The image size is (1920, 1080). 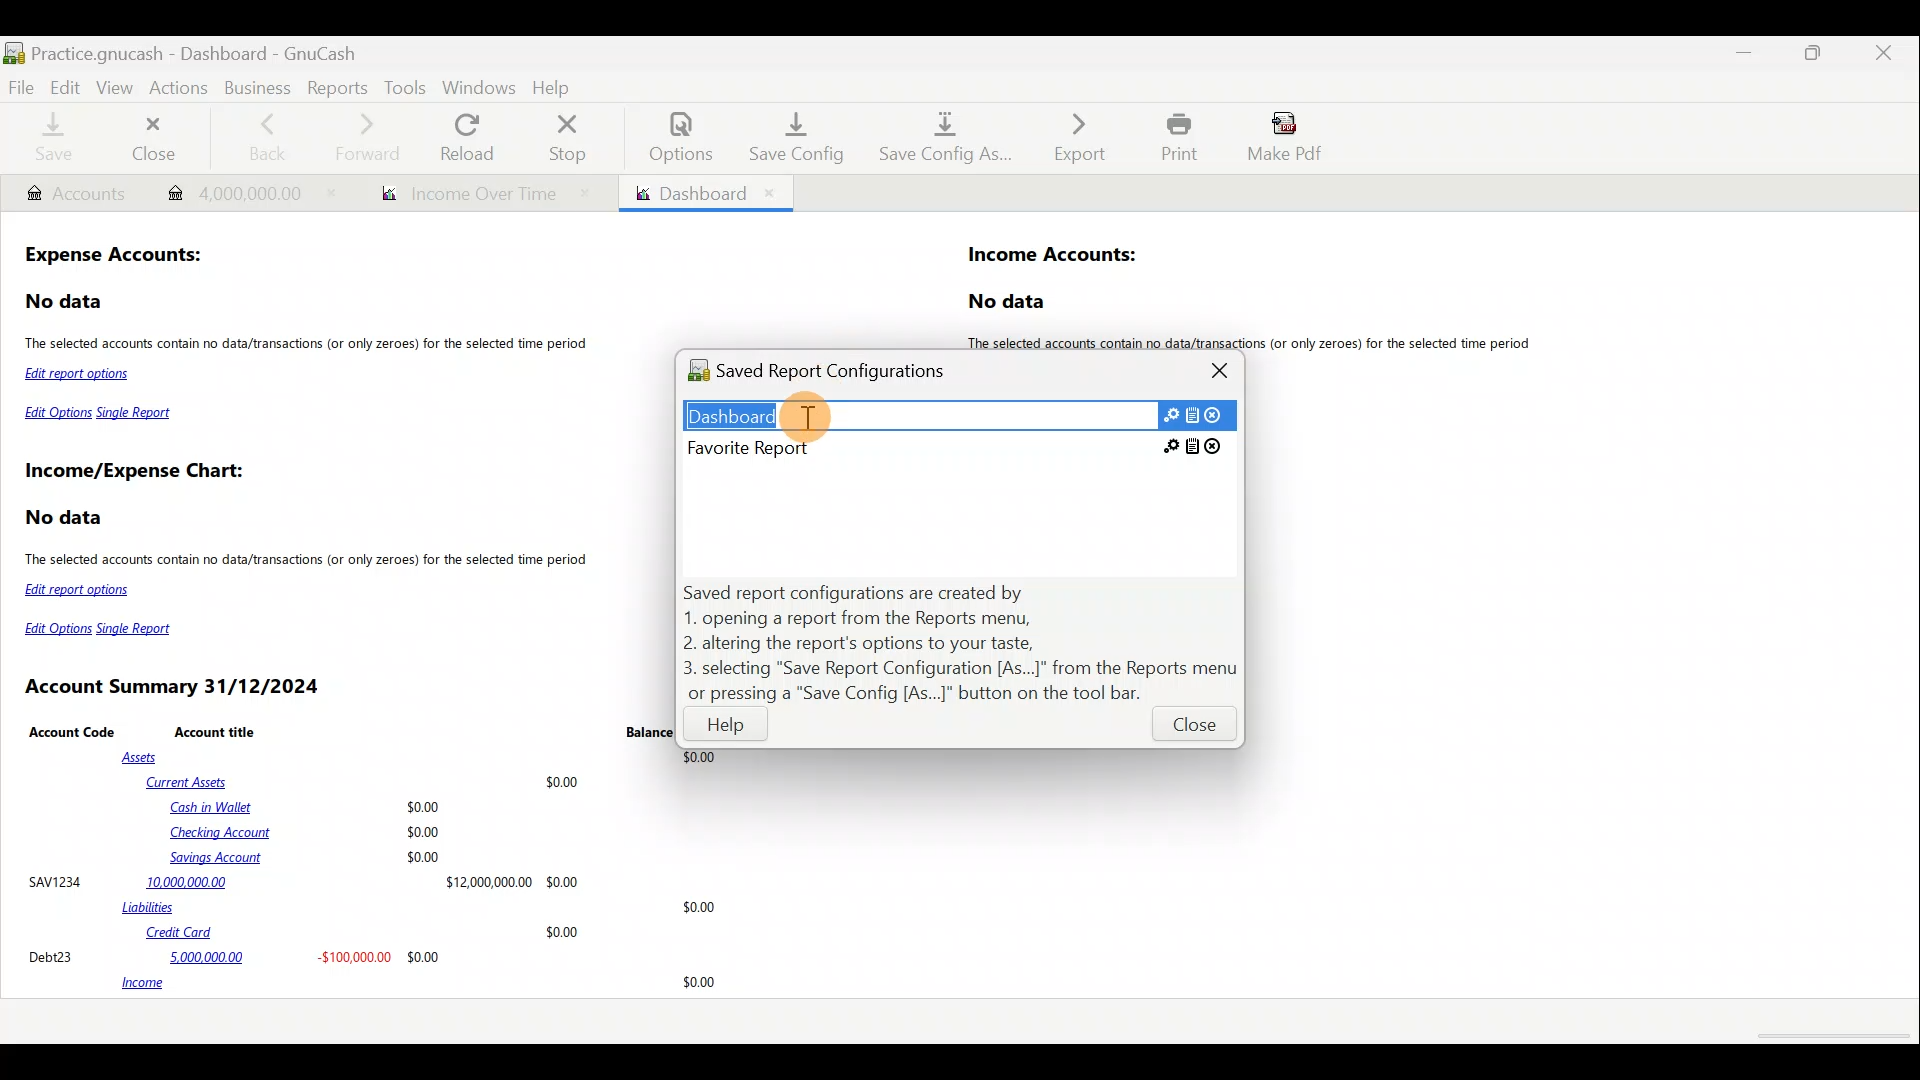 I want to click on Save config as, so click(x=939, y=139).